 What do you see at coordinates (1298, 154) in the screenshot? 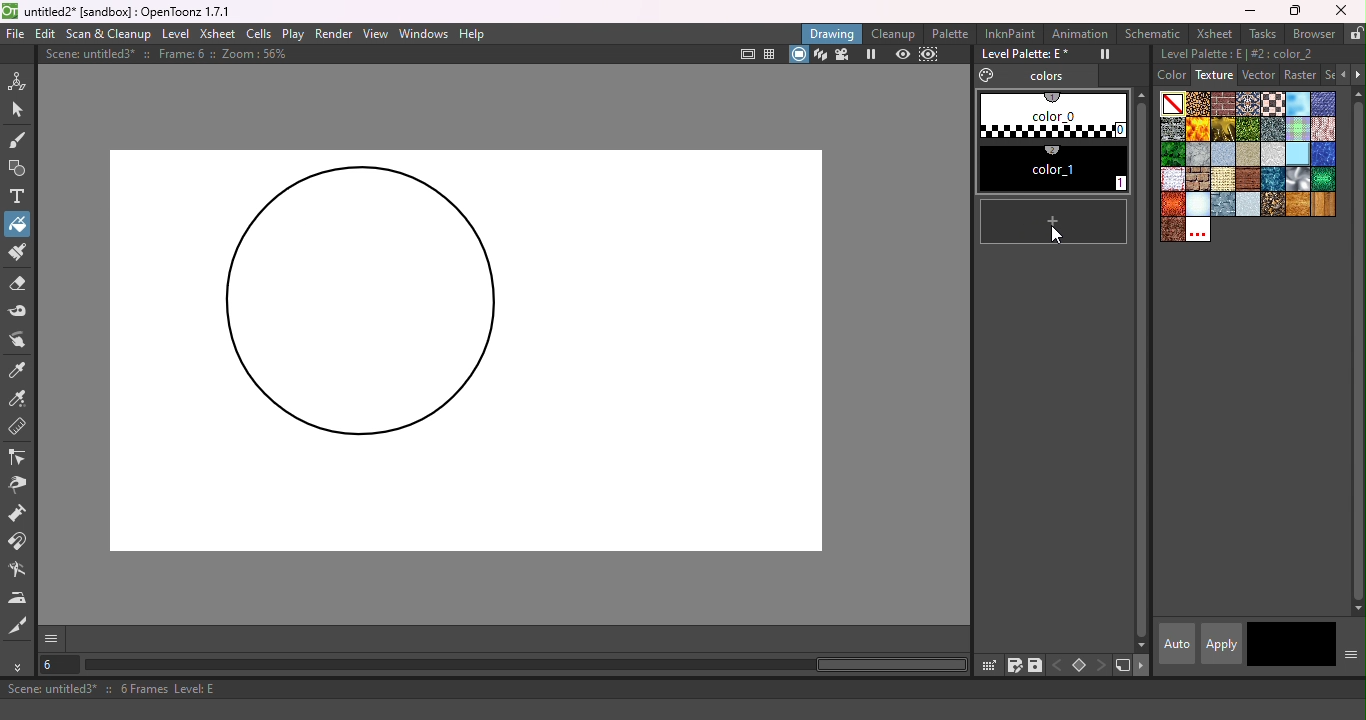
I see `piastrell.bmp` at bounding box center [1298, 154].